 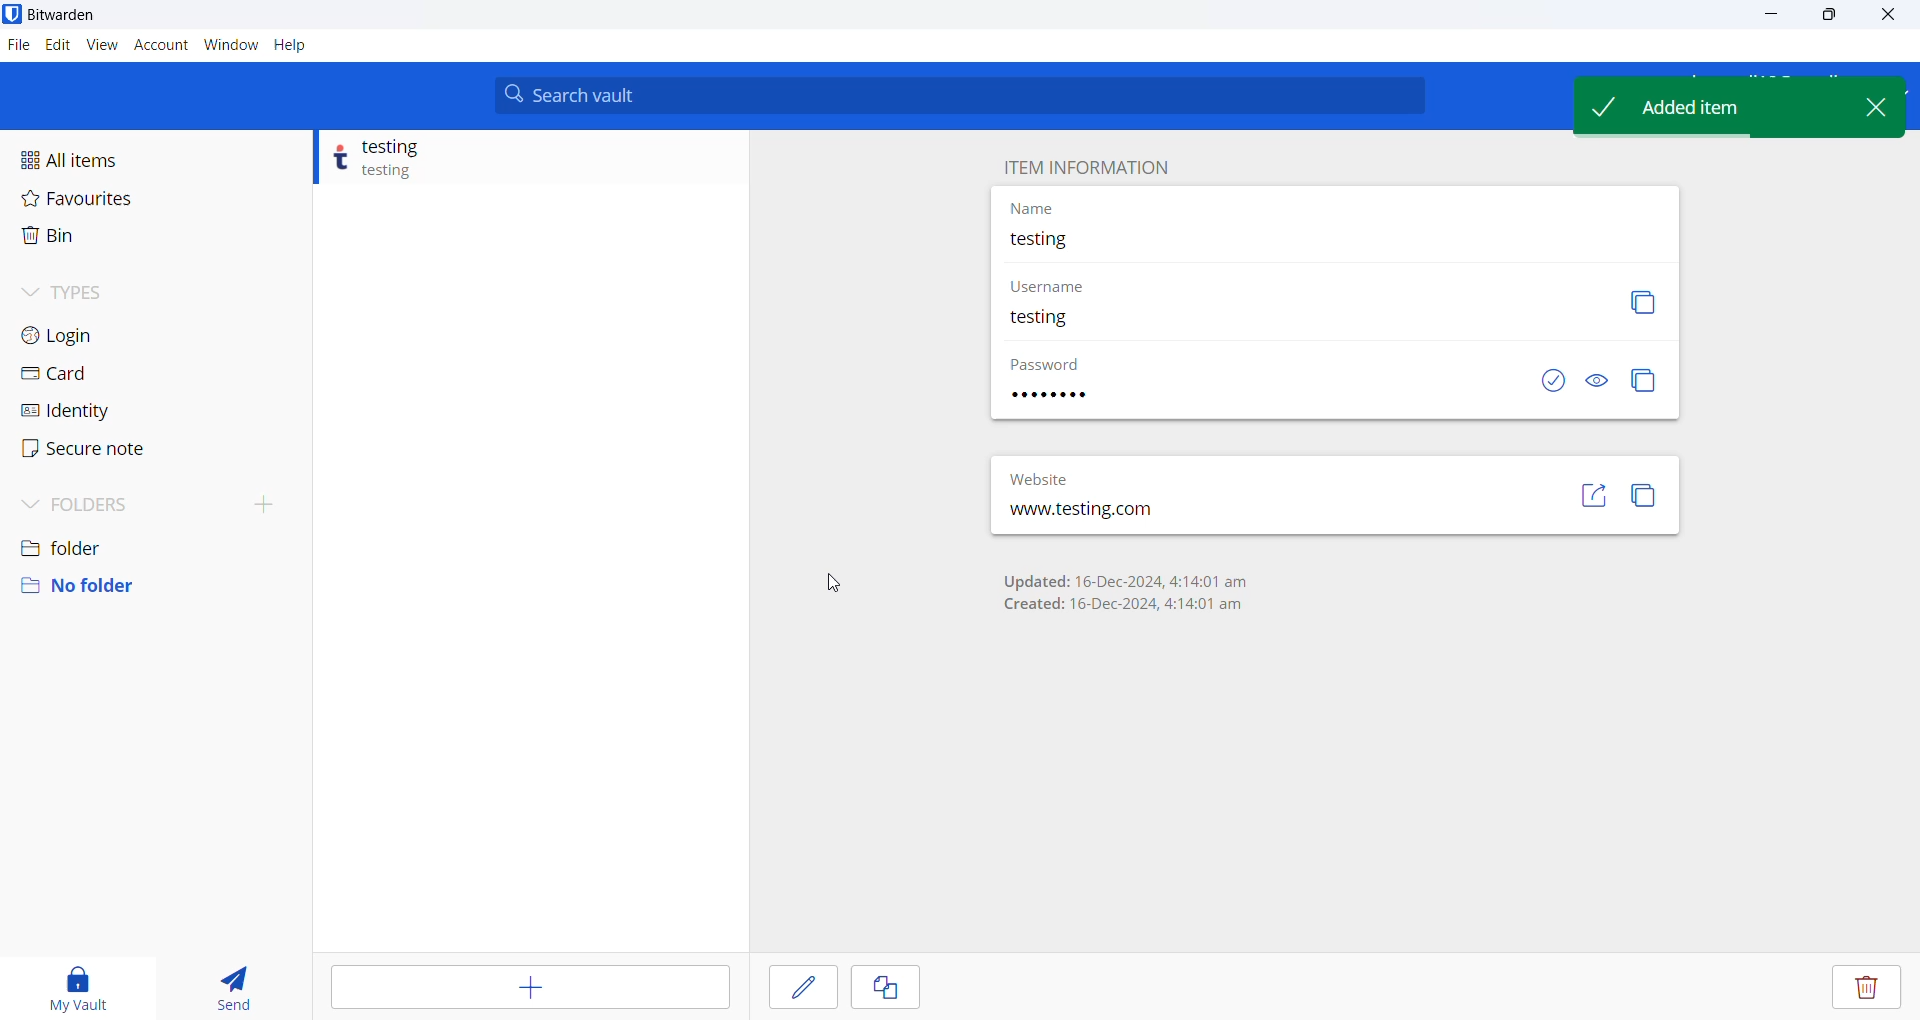 What do you see at coordinates (111, 293) in the screenshot?
I see `types` at bounding box center [111, 293].